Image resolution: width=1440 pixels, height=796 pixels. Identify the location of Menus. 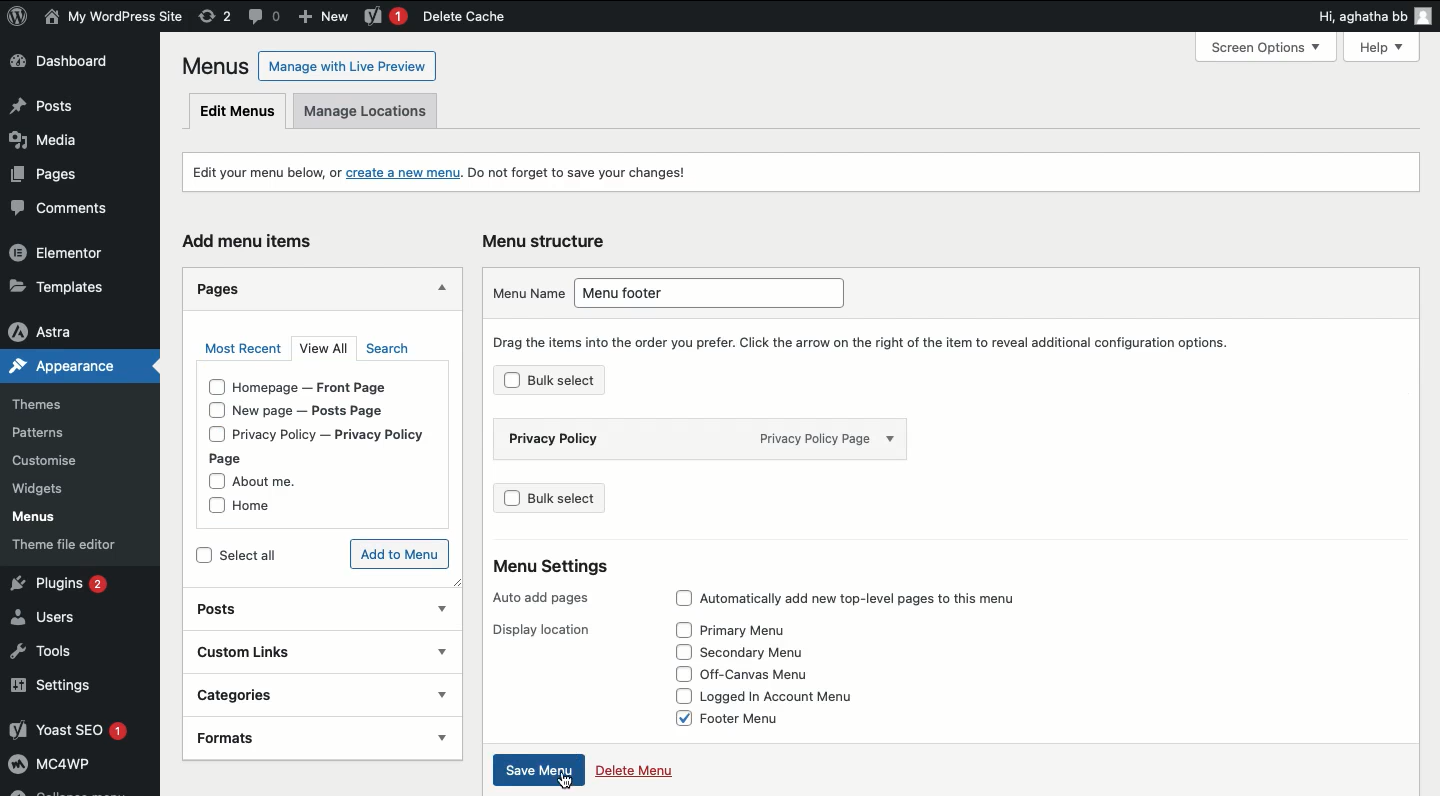
(48, 519).